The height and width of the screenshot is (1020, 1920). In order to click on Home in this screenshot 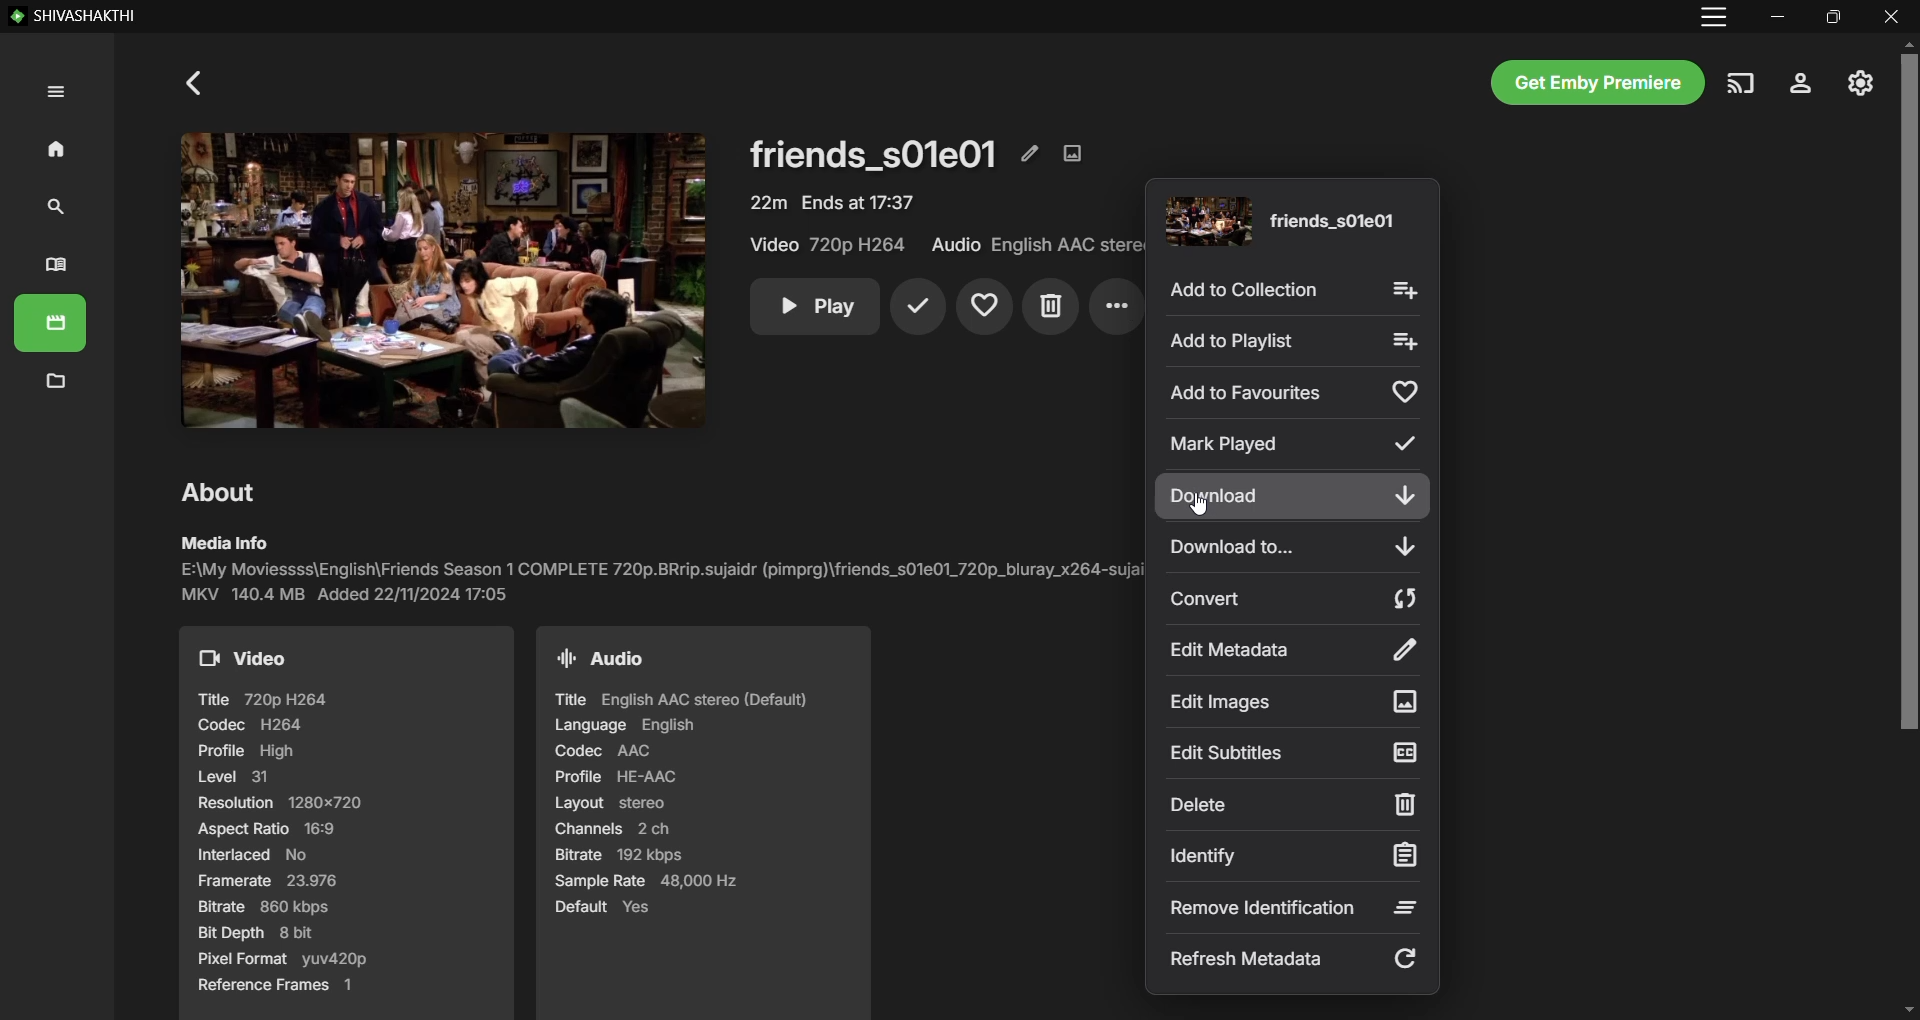, I will do `click(51, 147)`.